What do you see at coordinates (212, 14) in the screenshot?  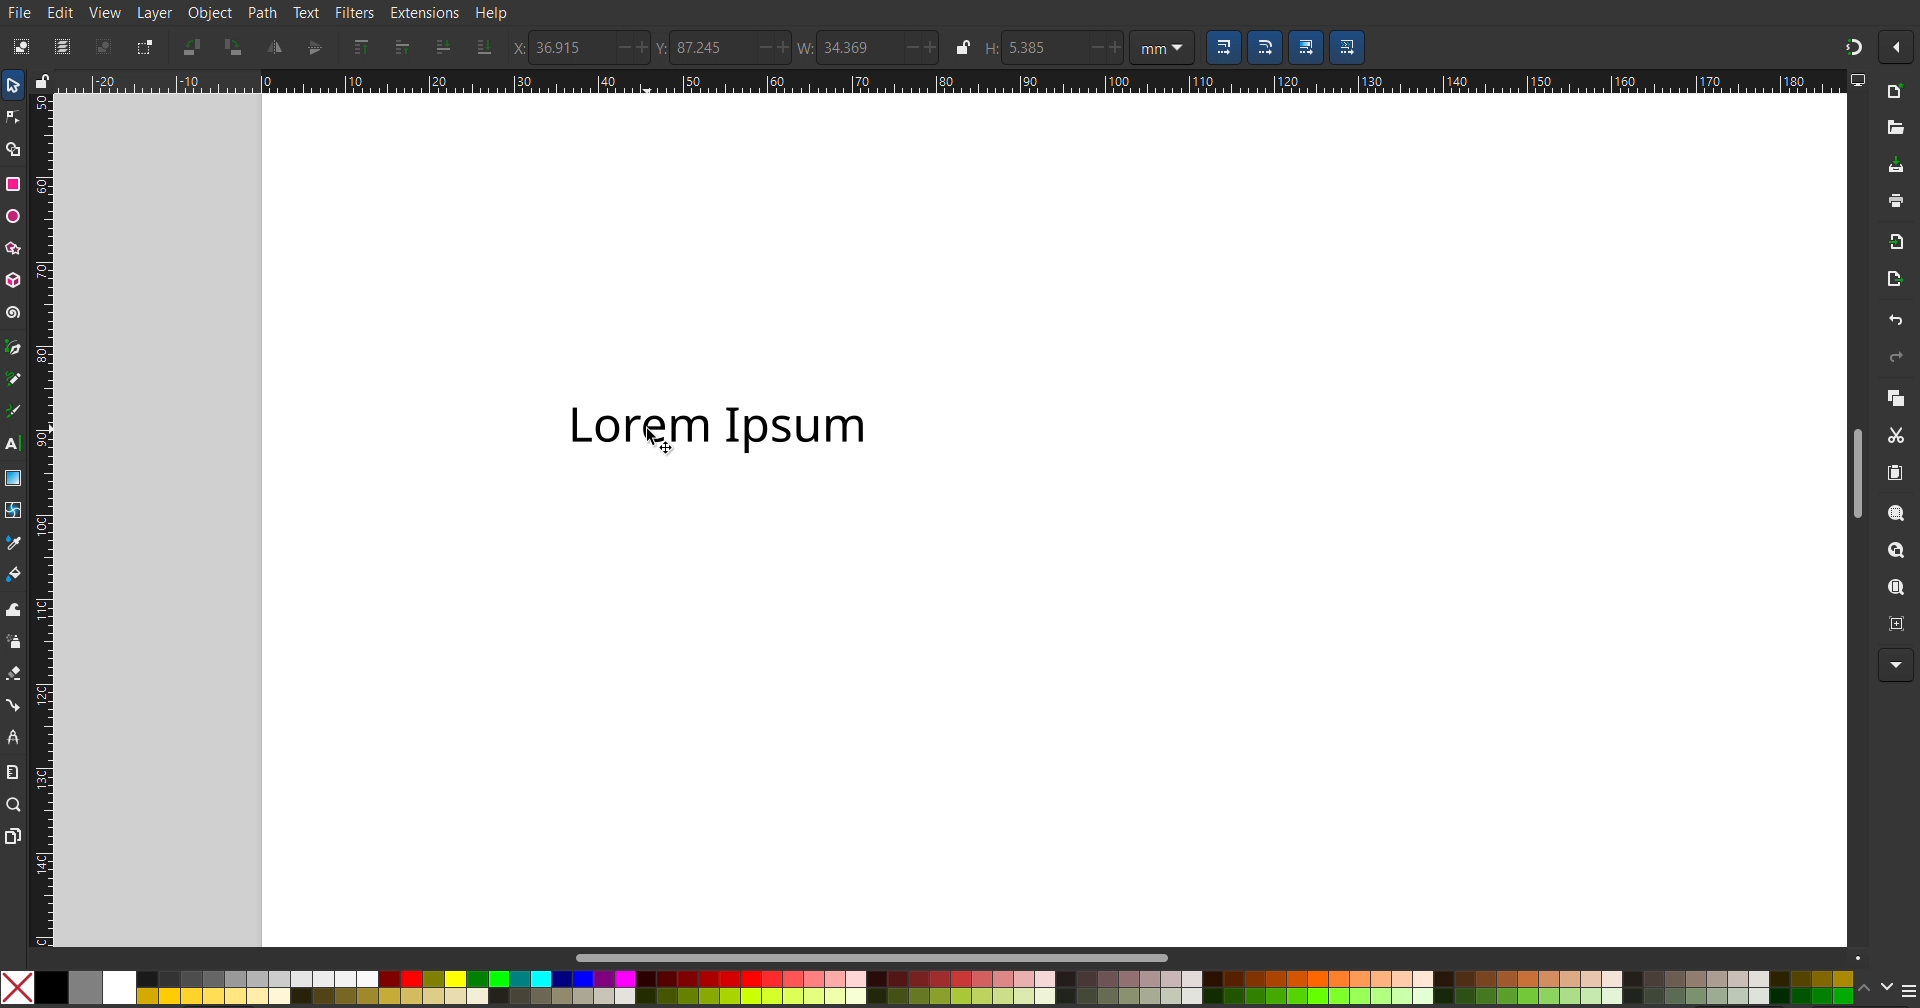 I see `Object` at bounding box center [212, 14].